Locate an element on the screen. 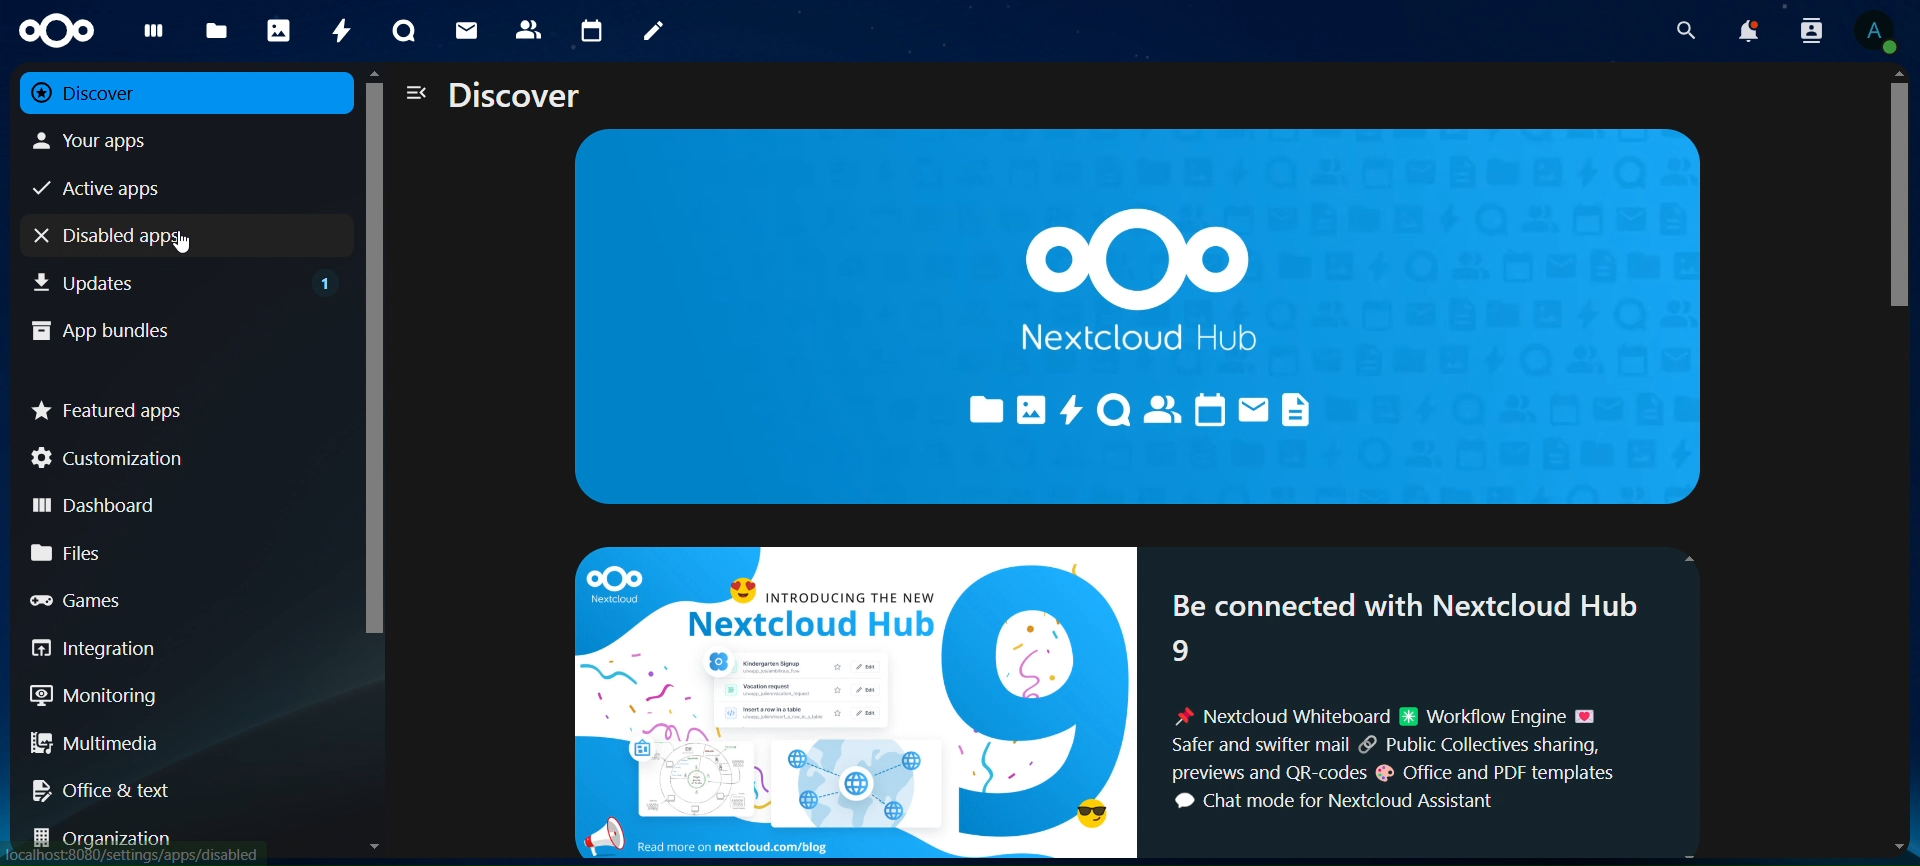 This screenshot has height=866, width=1920. files is located at coordinates (216, 32).